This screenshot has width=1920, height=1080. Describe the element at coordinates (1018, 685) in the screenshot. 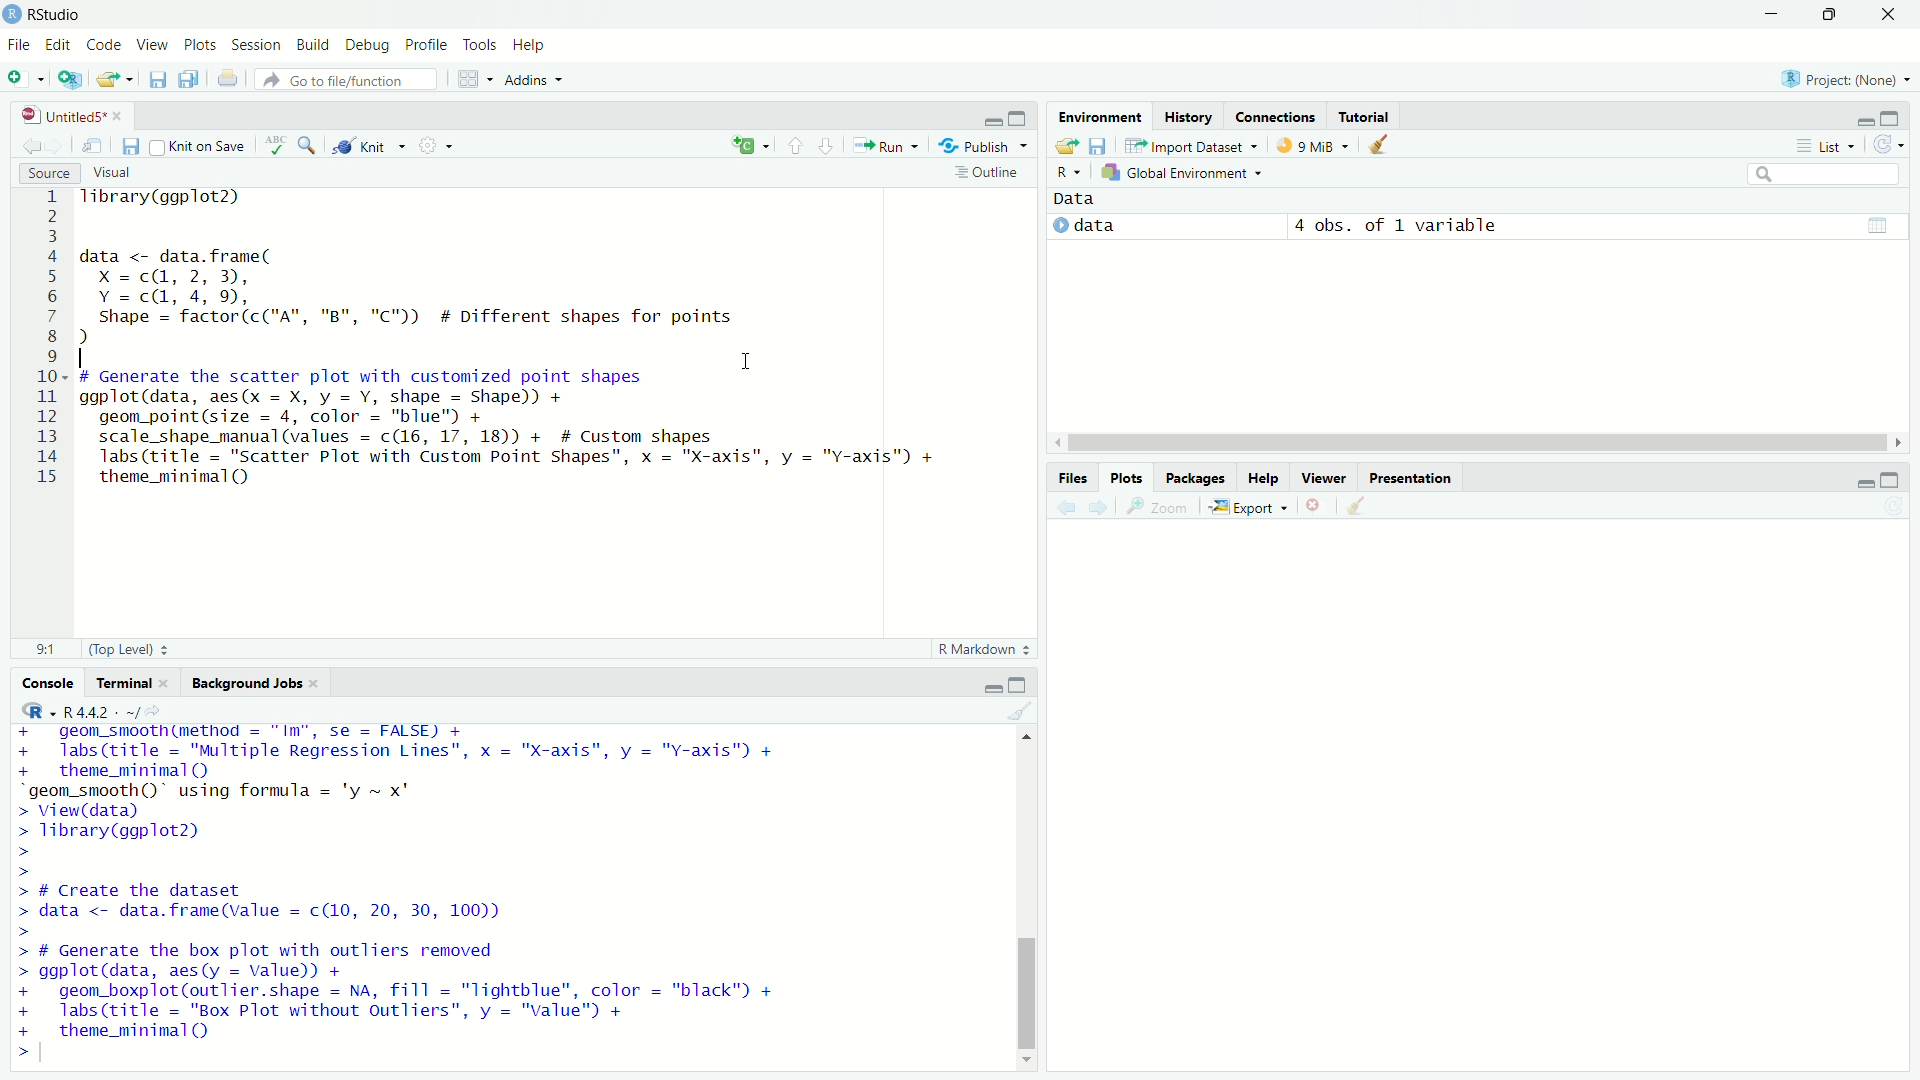

I see `maximize` at that location.